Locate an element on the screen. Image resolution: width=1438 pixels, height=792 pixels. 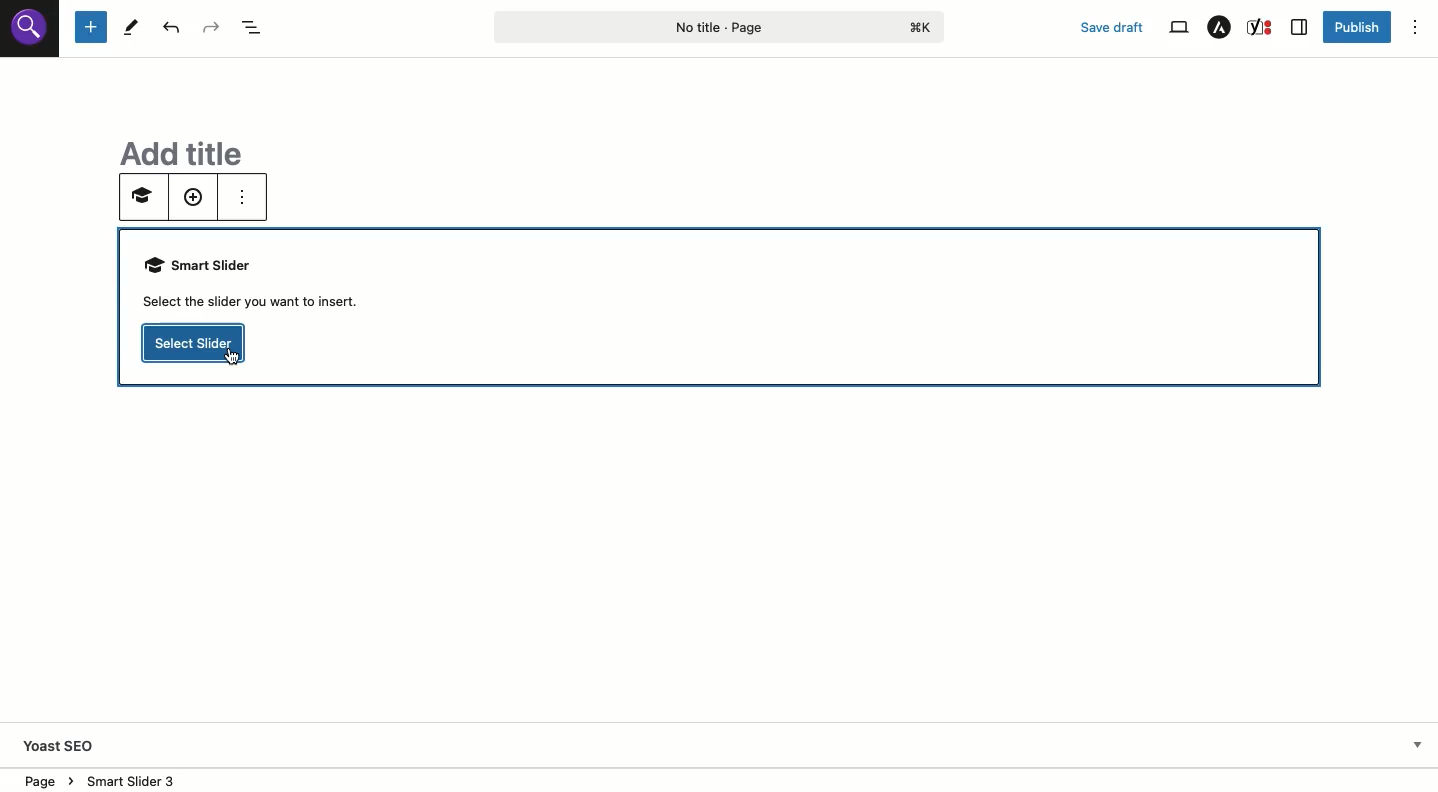
Location is located at coordinates (45, 778).